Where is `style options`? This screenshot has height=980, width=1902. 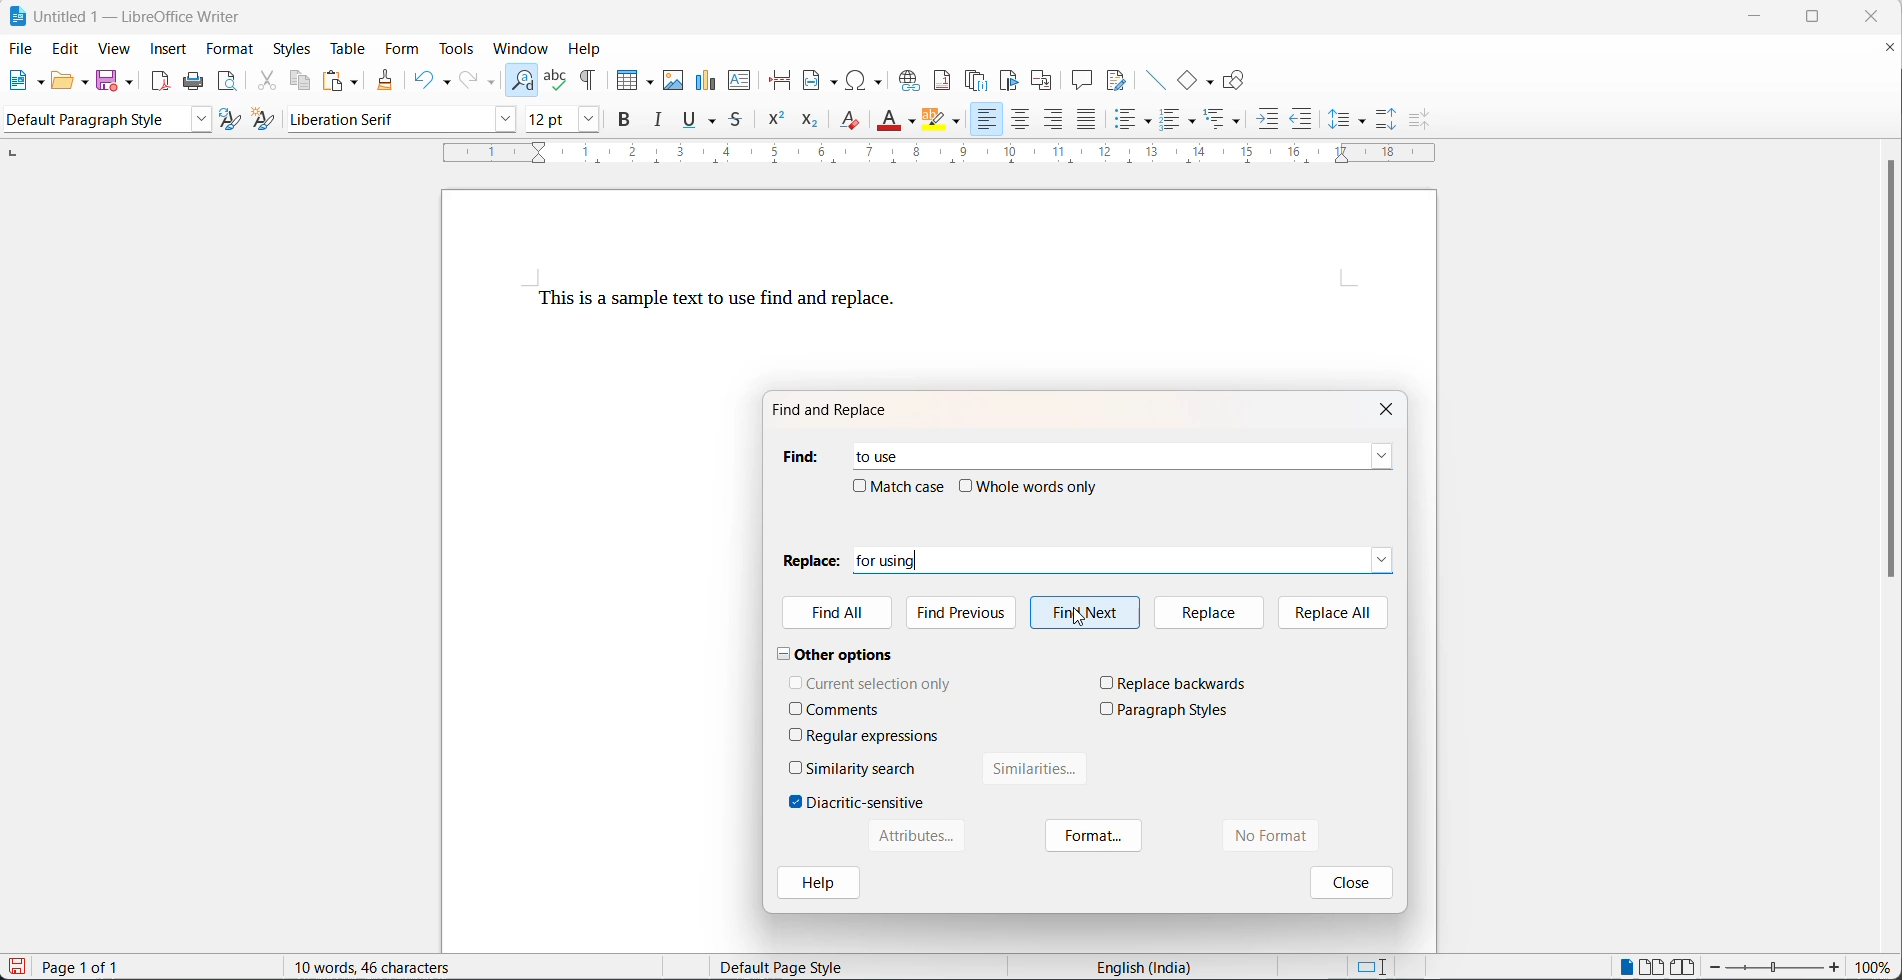
style options is located at coordinates (196, 120).